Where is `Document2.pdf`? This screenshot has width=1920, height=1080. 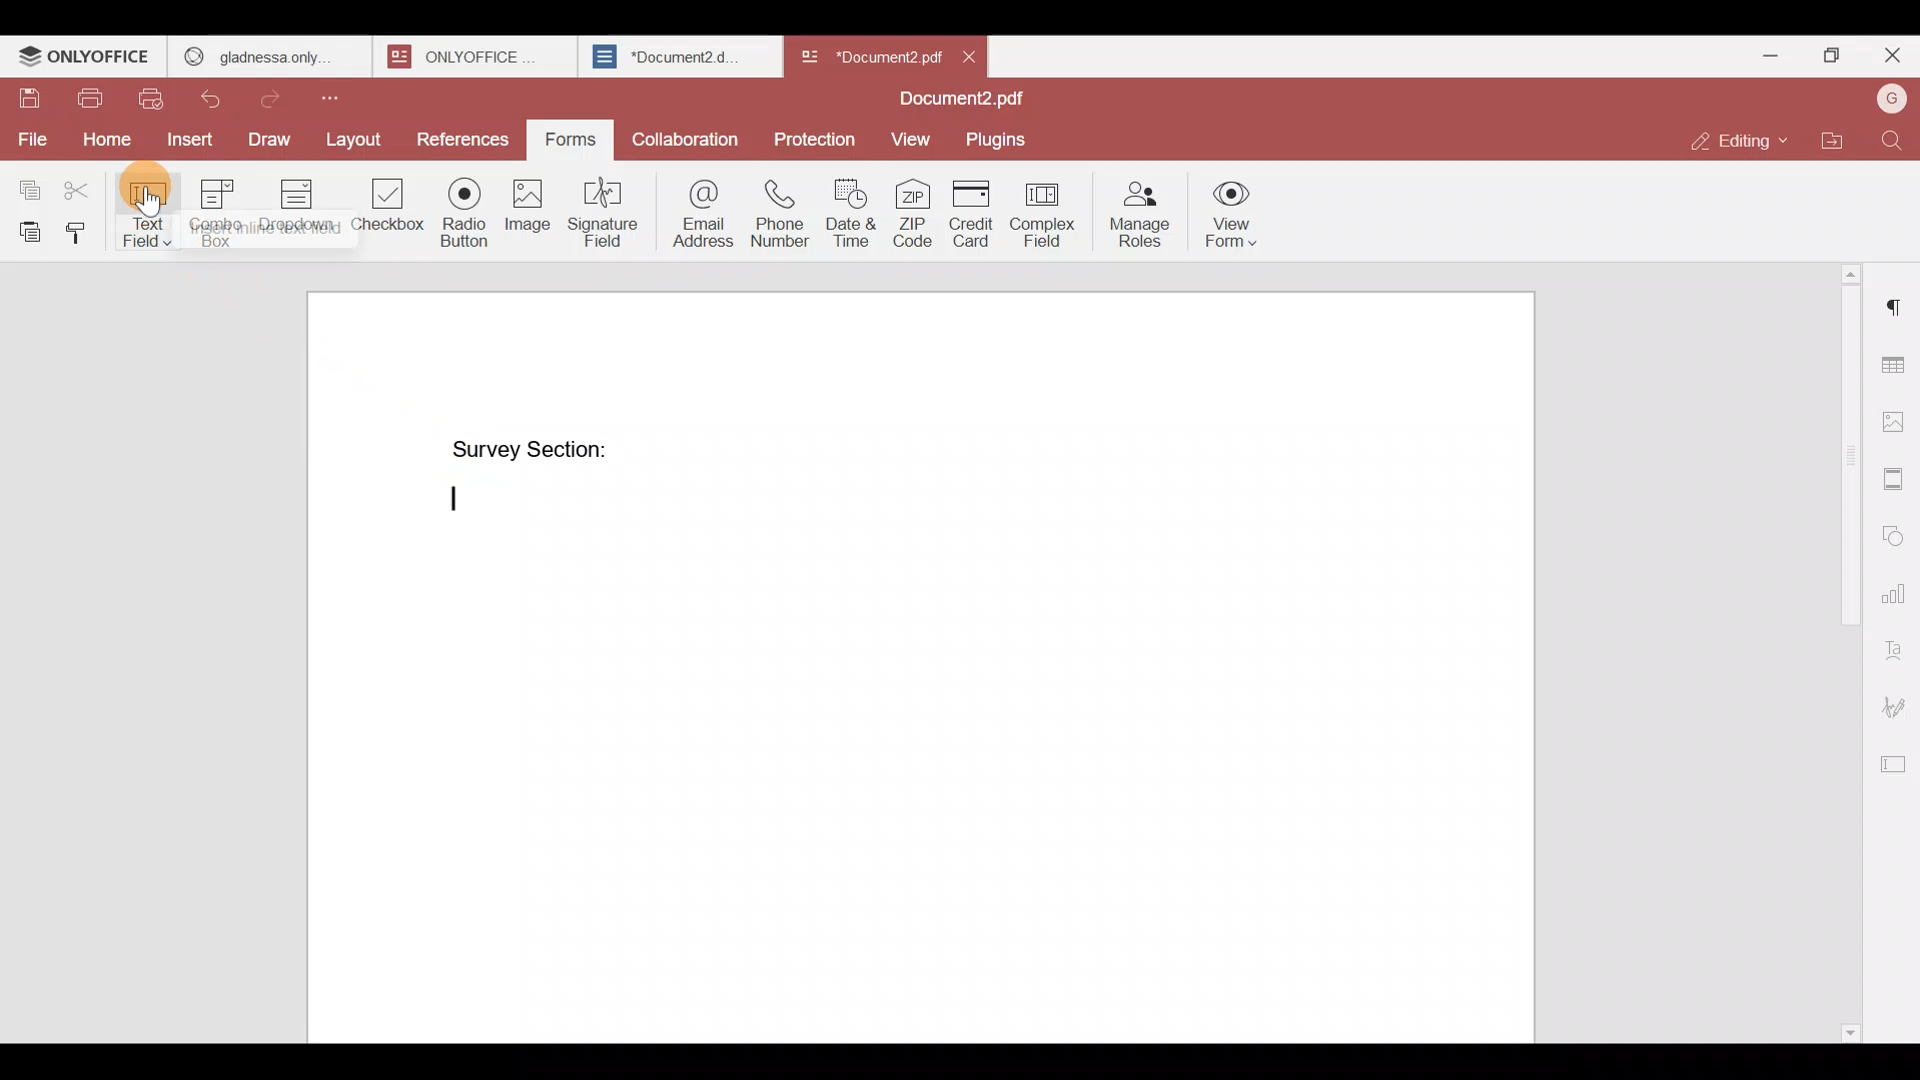
Document2.pdf is located at coordinates (955, 100).